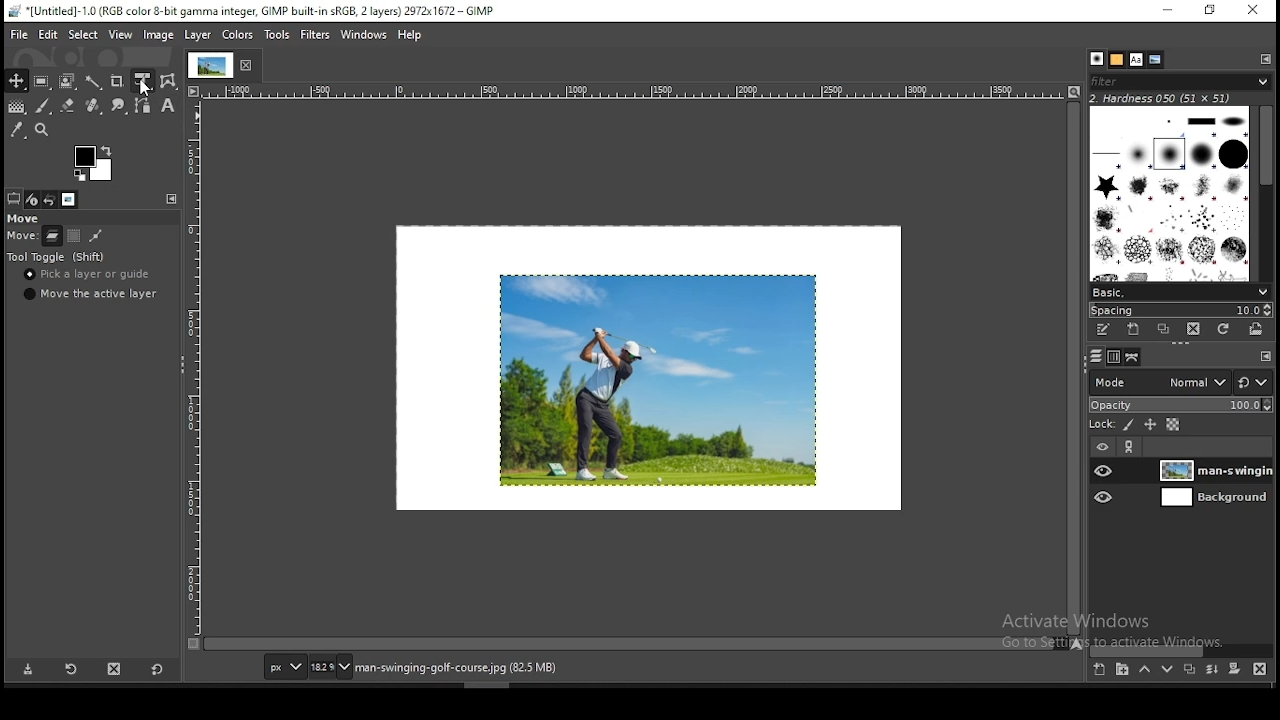  Describe the element at coordinates (1167, 10) in the screenshot. I see `minimize` at that location.